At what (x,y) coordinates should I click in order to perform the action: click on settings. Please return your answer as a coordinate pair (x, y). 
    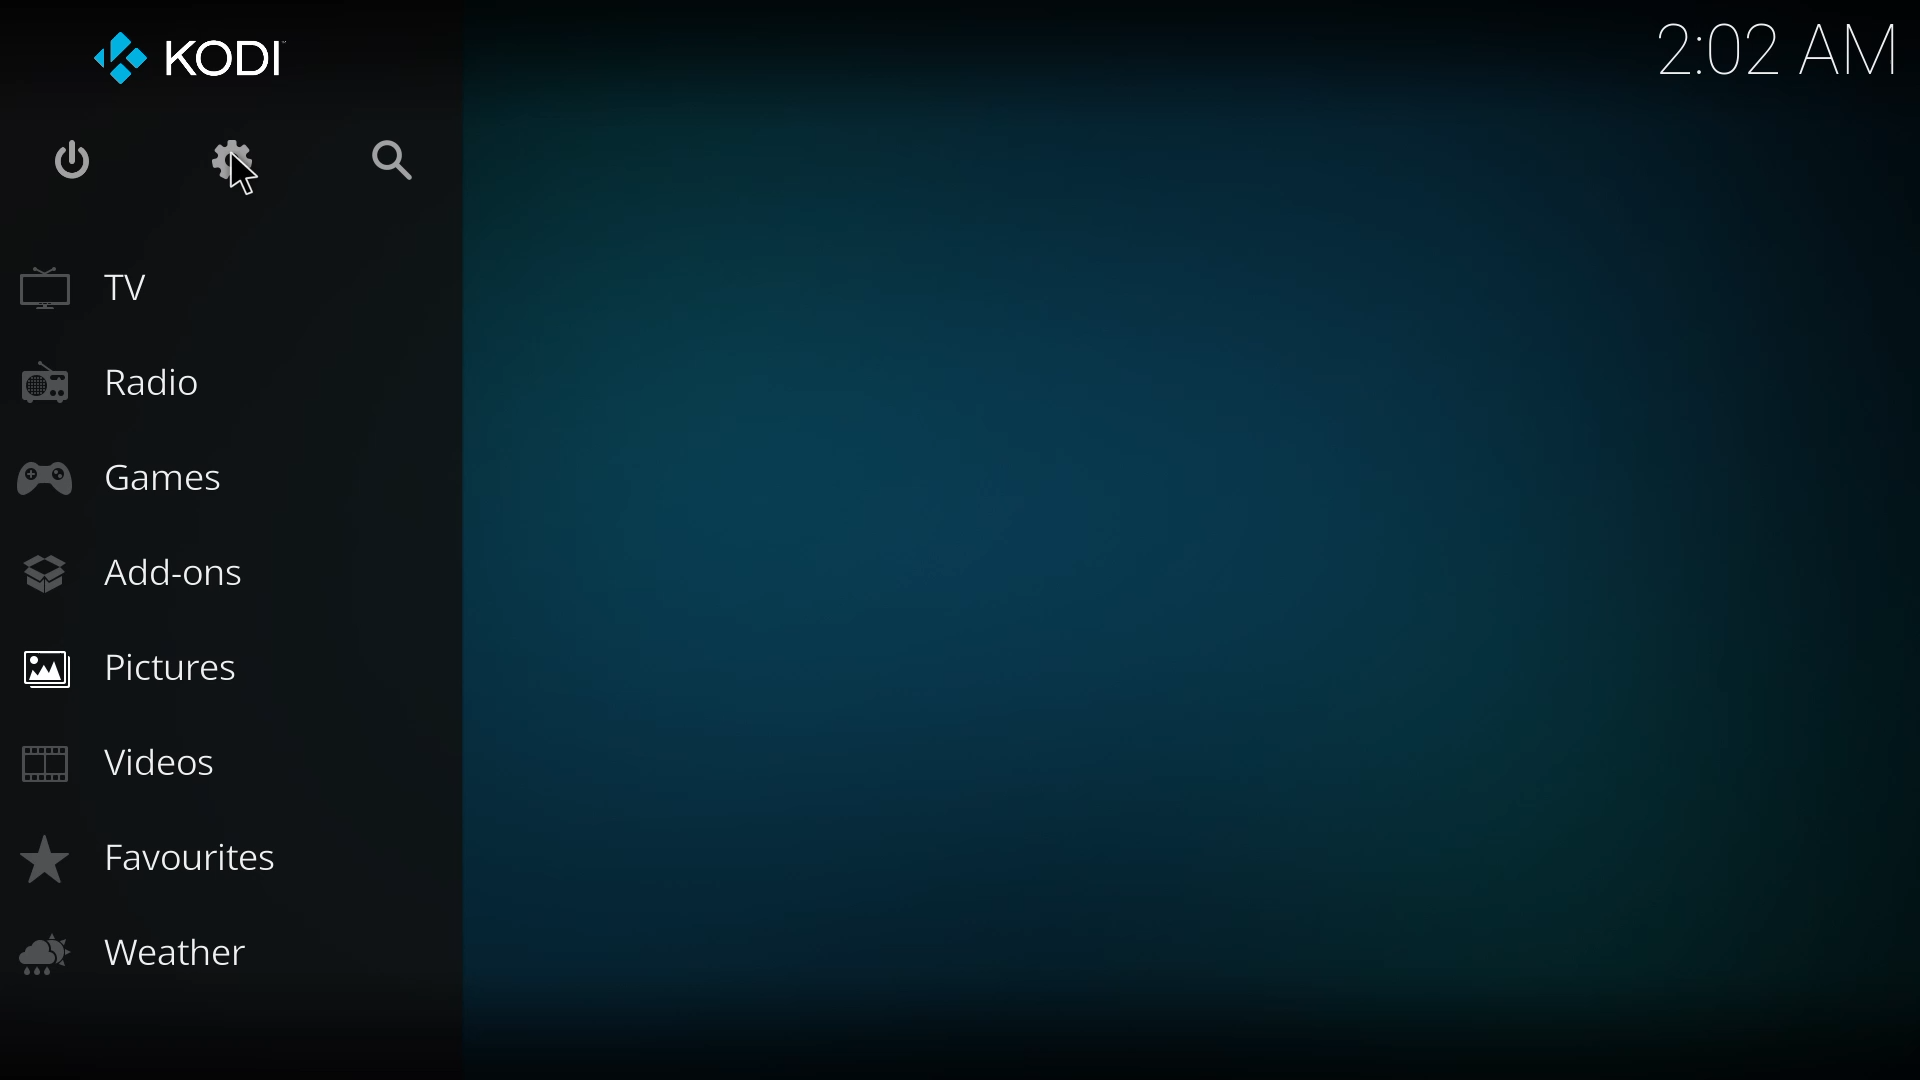
    Looking at the image, I should click on (234, 163).